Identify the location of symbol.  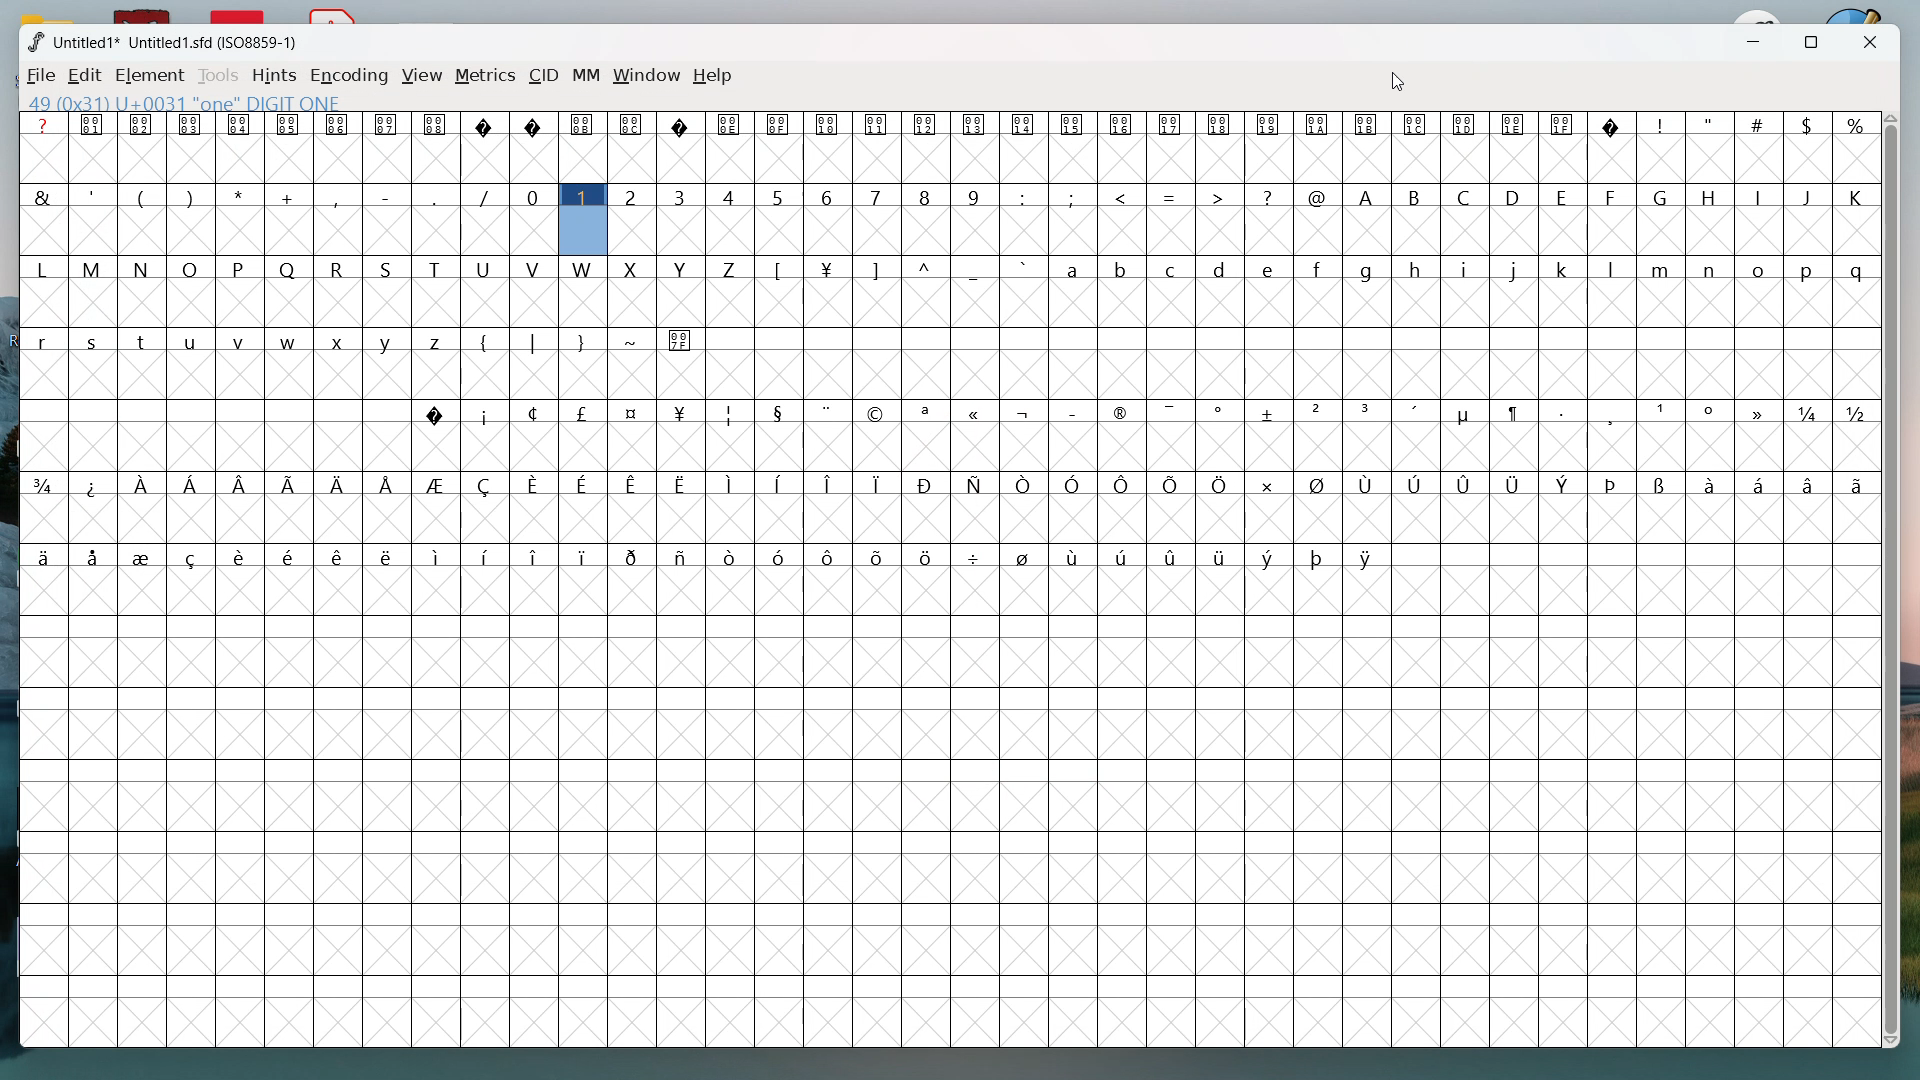
(338, 123).